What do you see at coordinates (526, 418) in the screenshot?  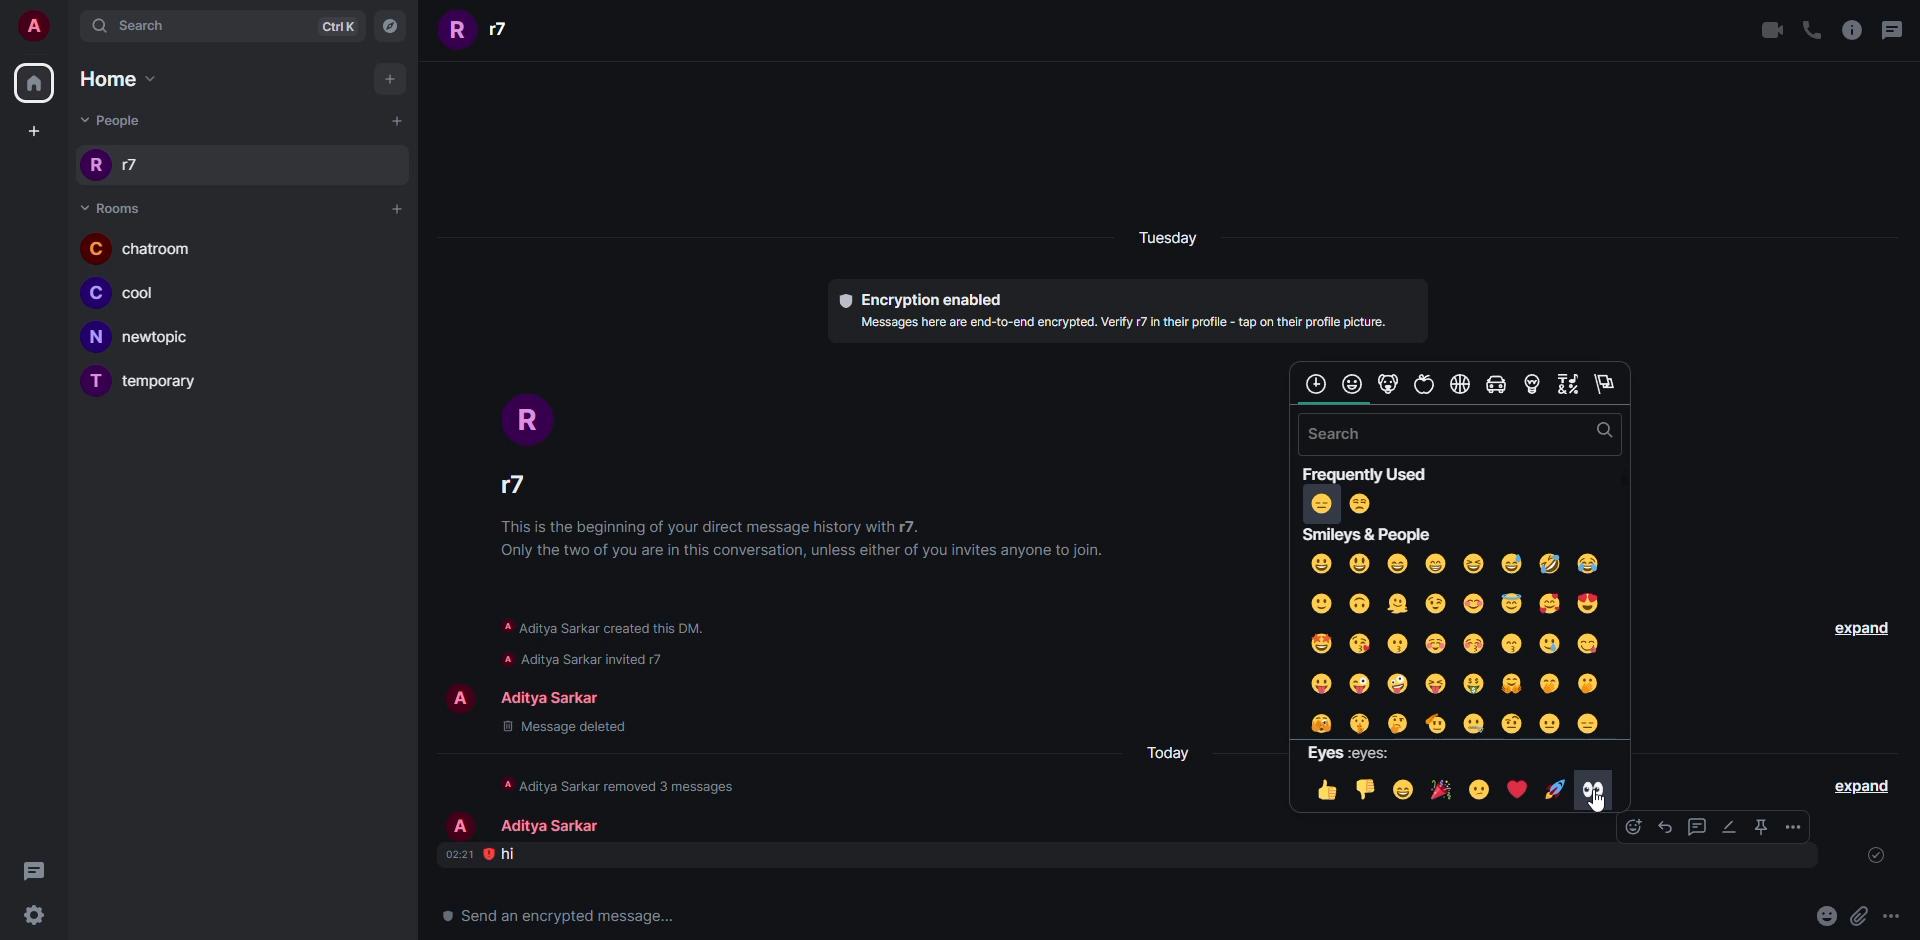 I see `profile` at bounding box center [526, 418].